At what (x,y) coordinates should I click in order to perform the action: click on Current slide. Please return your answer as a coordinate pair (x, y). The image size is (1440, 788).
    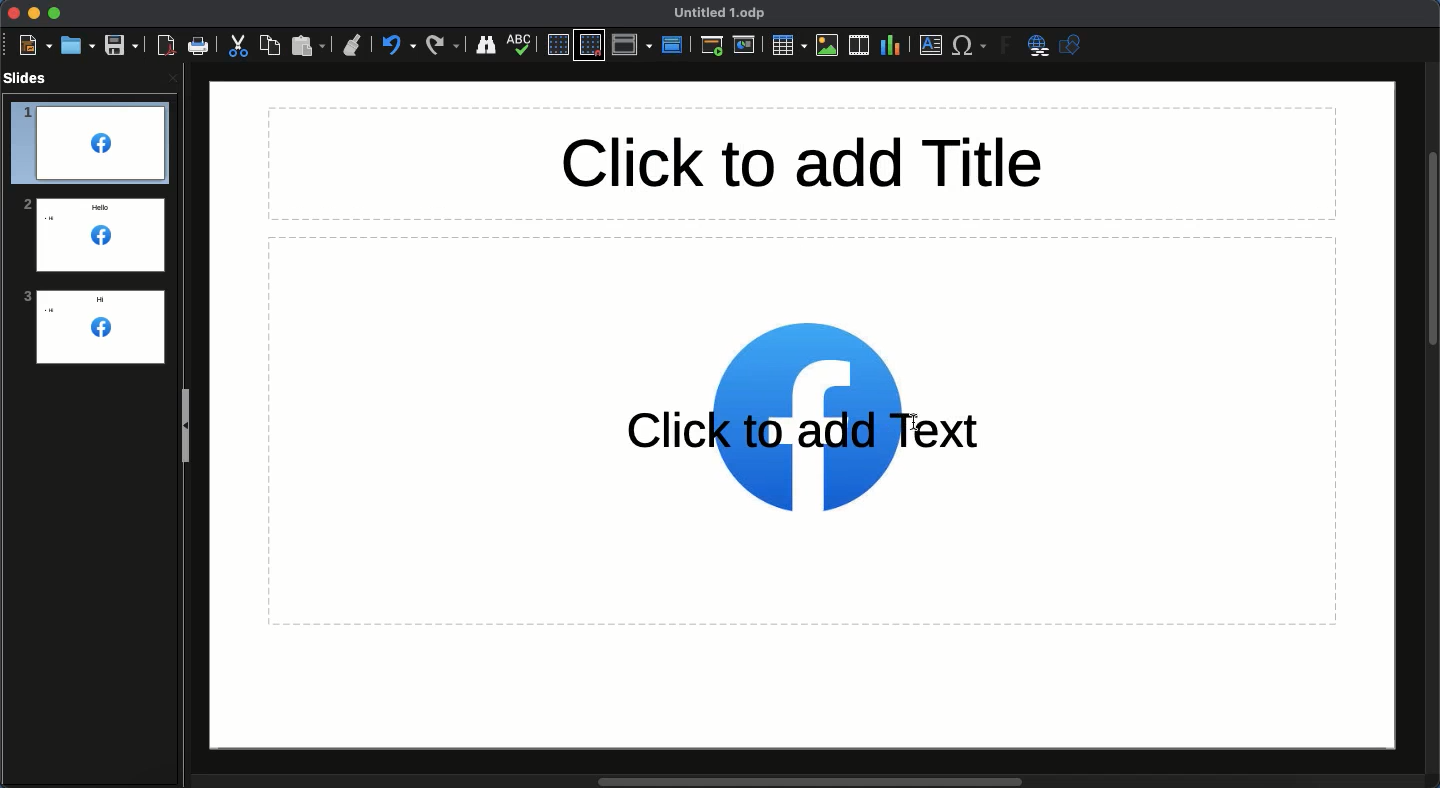
    Looking at the image, I should click on (746, 48).